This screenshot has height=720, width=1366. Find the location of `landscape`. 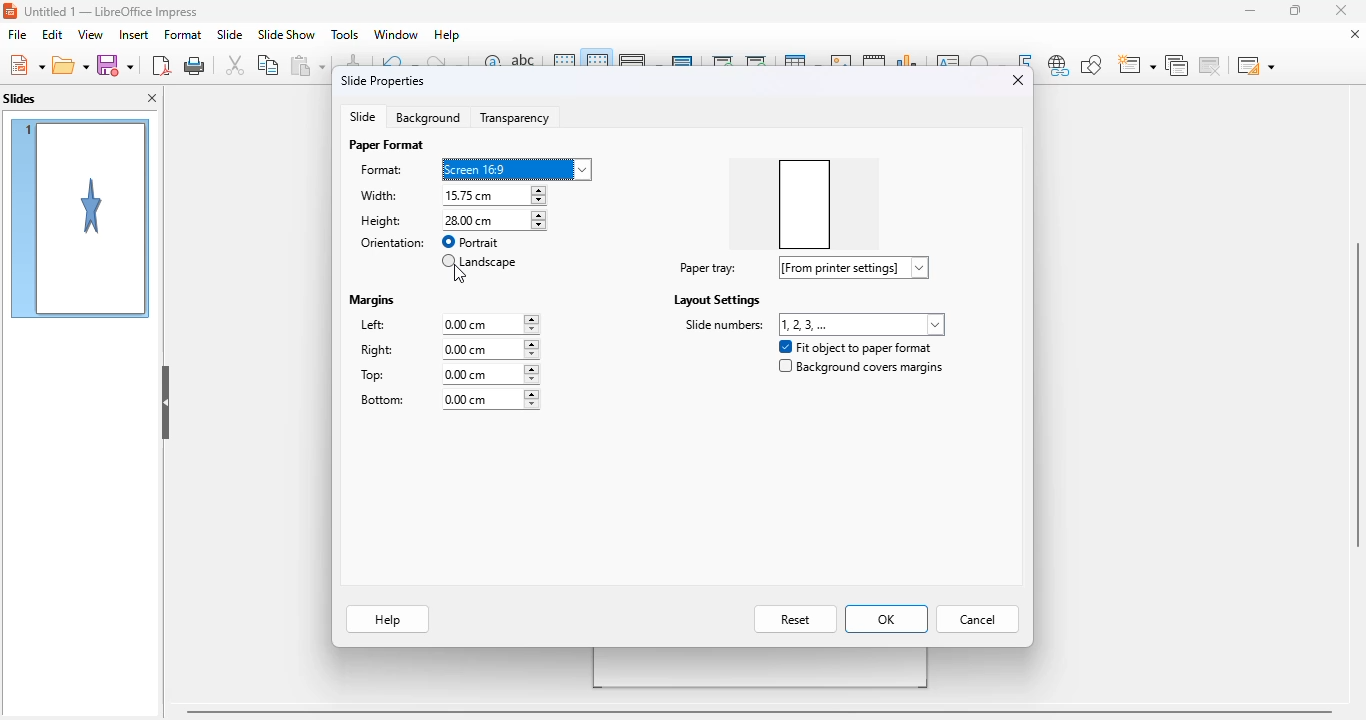

landscape is located at coordinates (480, 262).